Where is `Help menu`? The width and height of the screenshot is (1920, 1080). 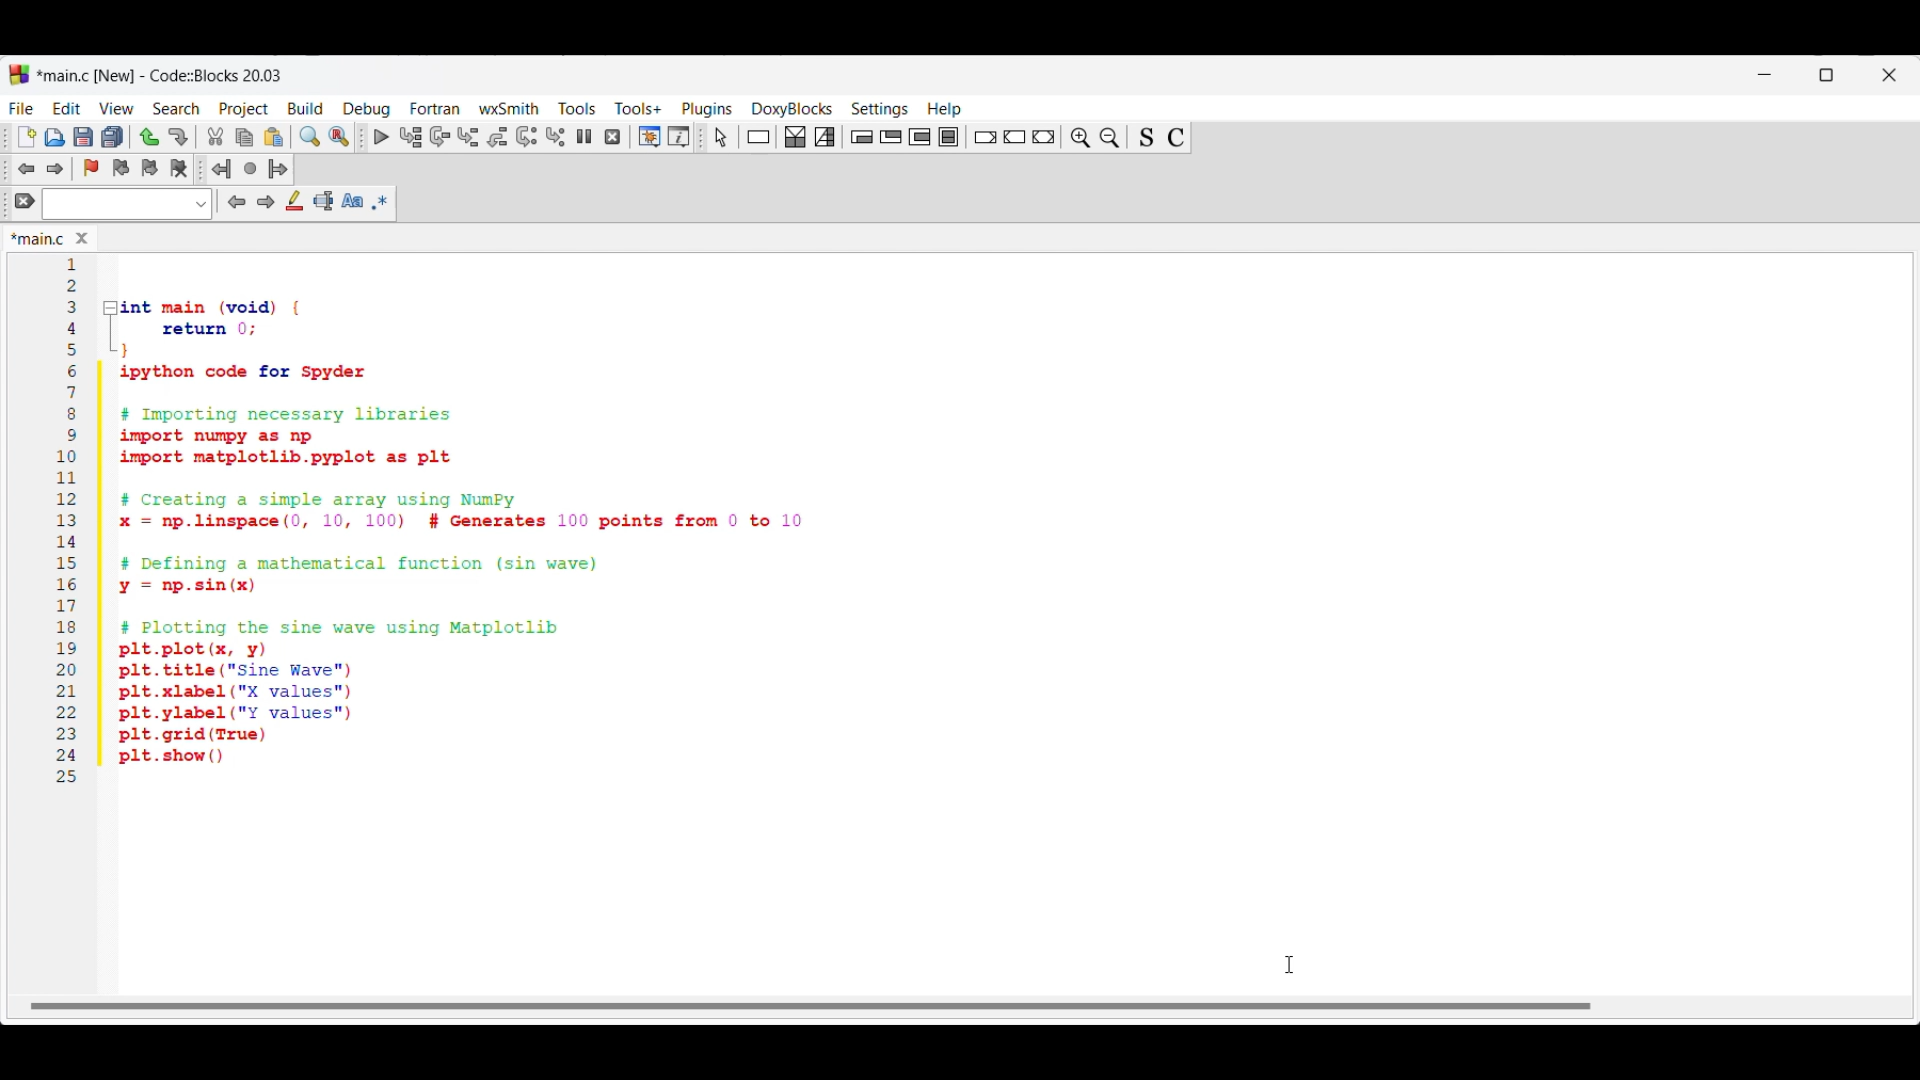
Help menu is located at coordinates (945, 110).